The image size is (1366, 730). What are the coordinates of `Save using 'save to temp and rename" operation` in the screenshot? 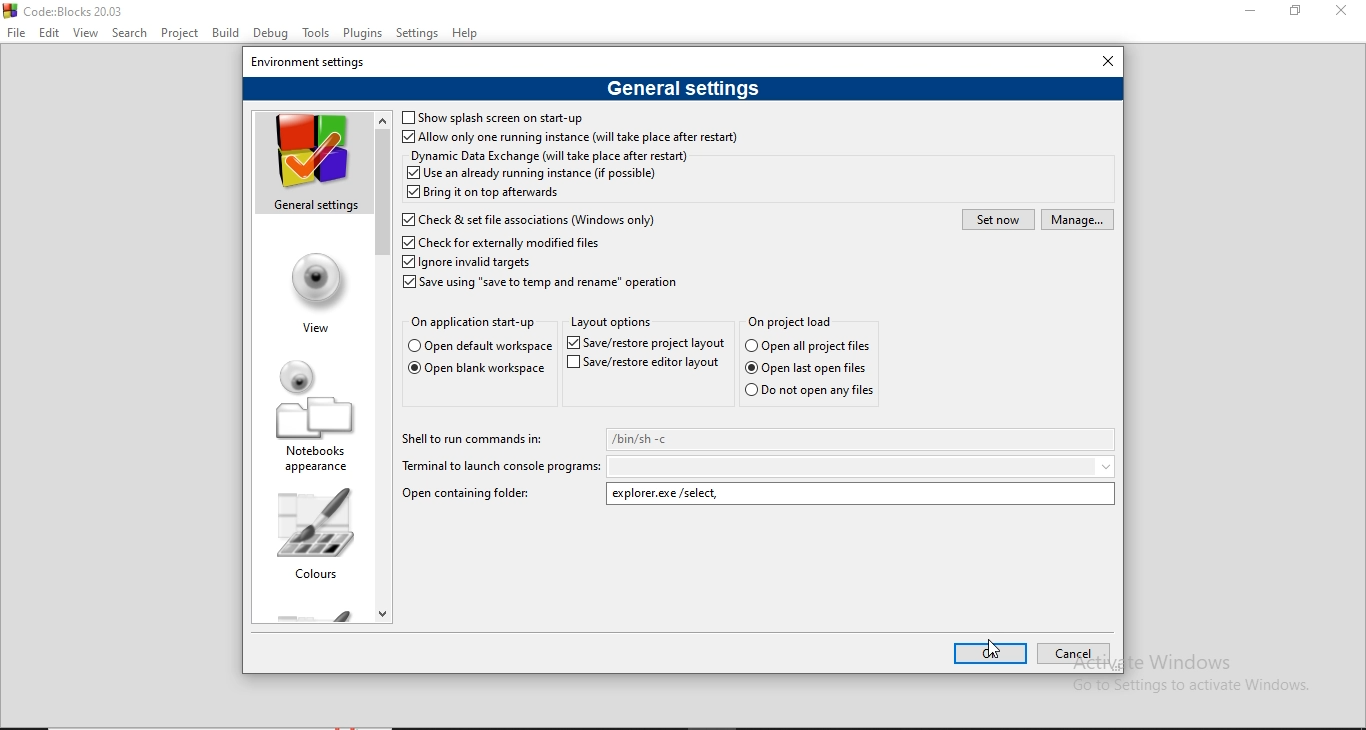 It's located at (544, 285).